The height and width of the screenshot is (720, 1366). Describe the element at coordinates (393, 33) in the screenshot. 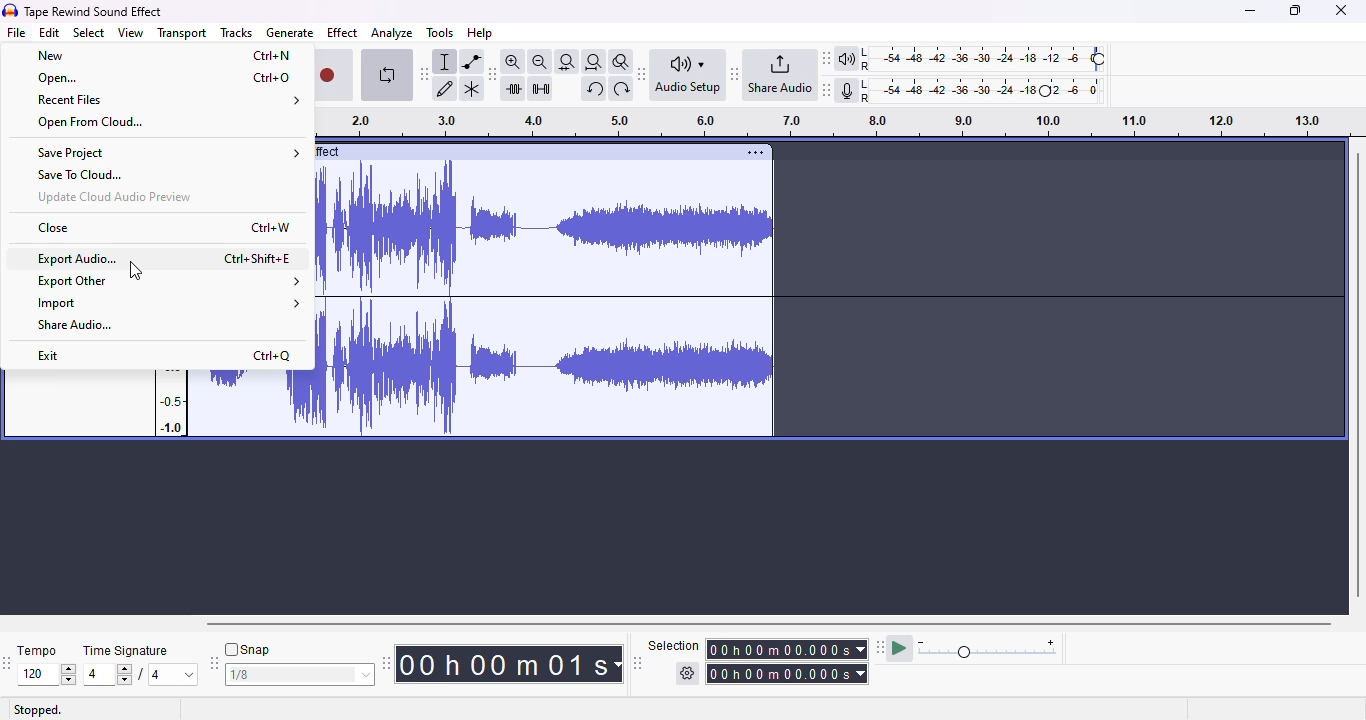

I see `analyze` at that location.